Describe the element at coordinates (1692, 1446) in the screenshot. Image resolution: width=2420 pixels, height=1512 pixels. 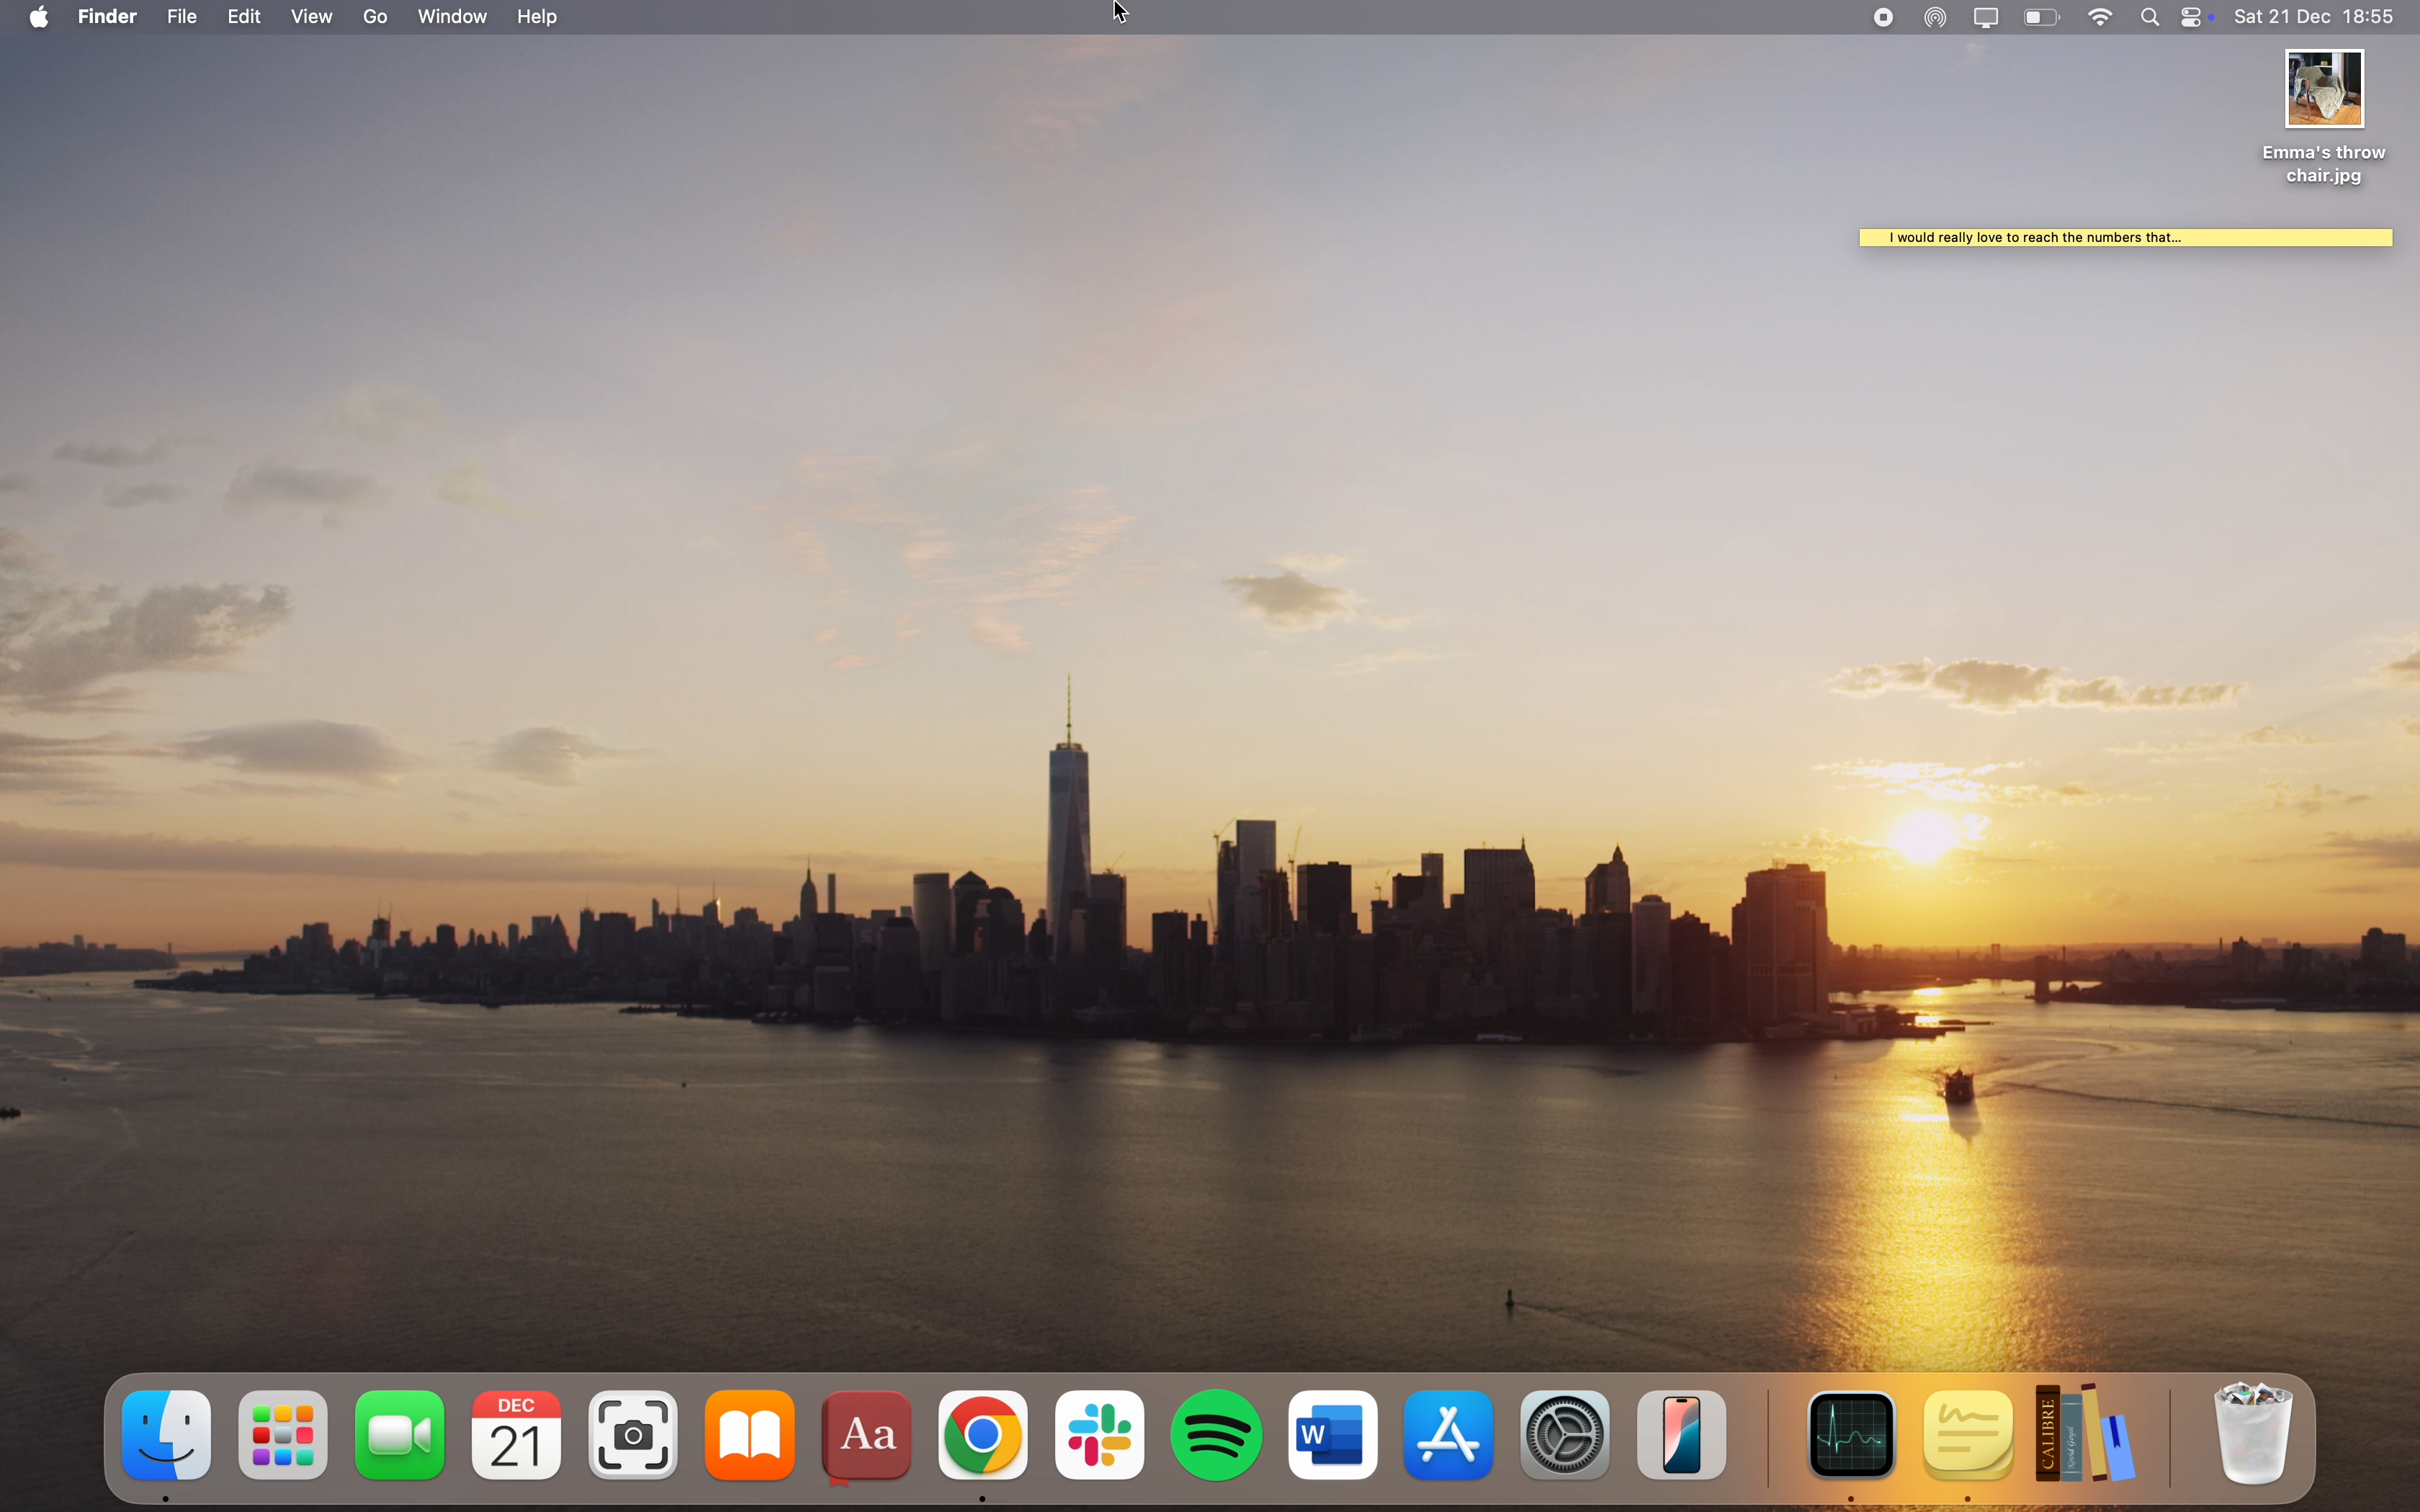
I see `iphone mirroring` at that location.